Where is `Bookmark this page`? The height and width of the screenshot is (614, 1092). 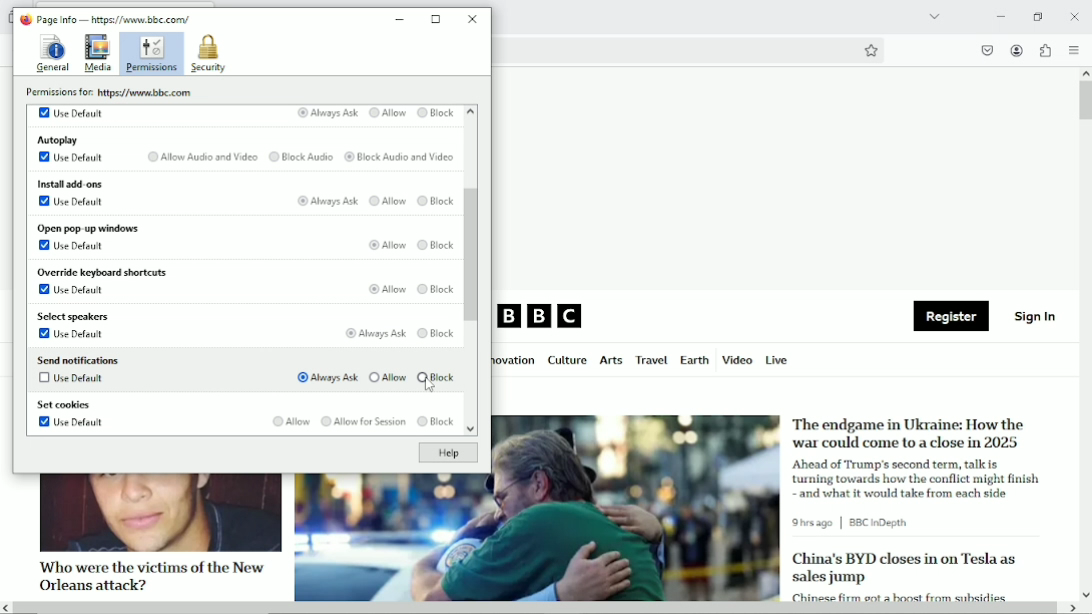 Bookmark this page is located at coordinates (870, 50).